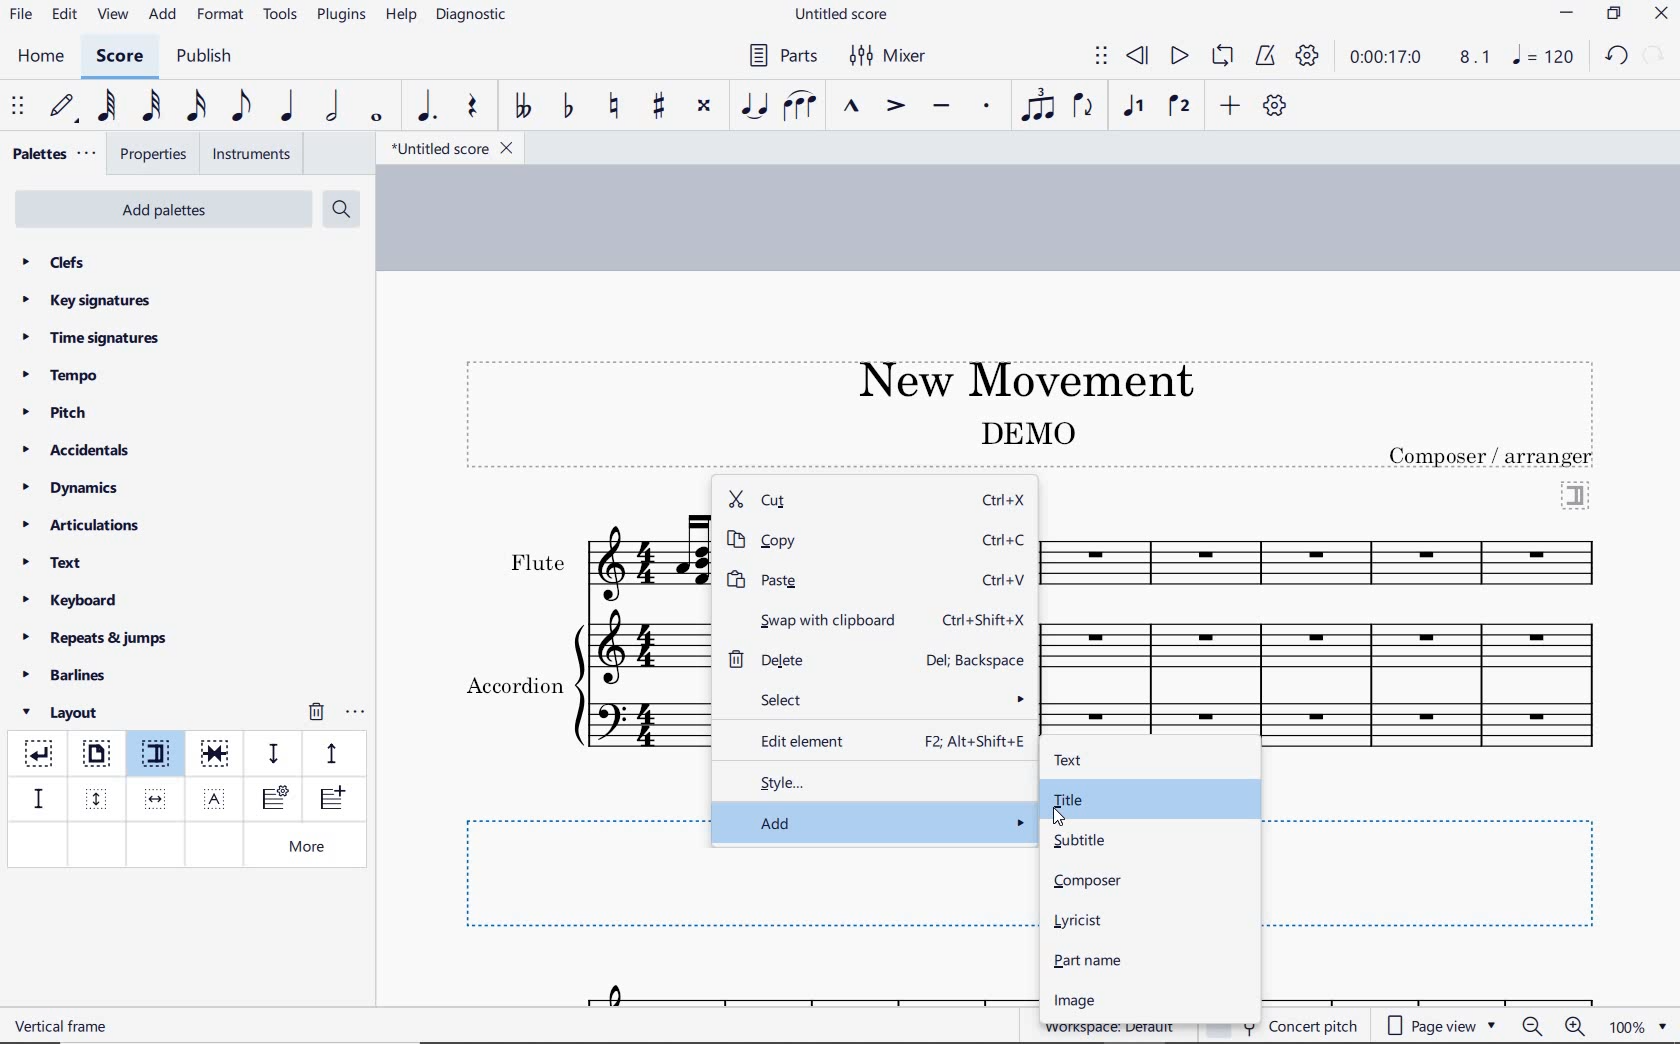 This screenshot has height=1044, width=1680. Describe the element at coordinates (332, 107) in the screenshot. I see `half note` at that location.